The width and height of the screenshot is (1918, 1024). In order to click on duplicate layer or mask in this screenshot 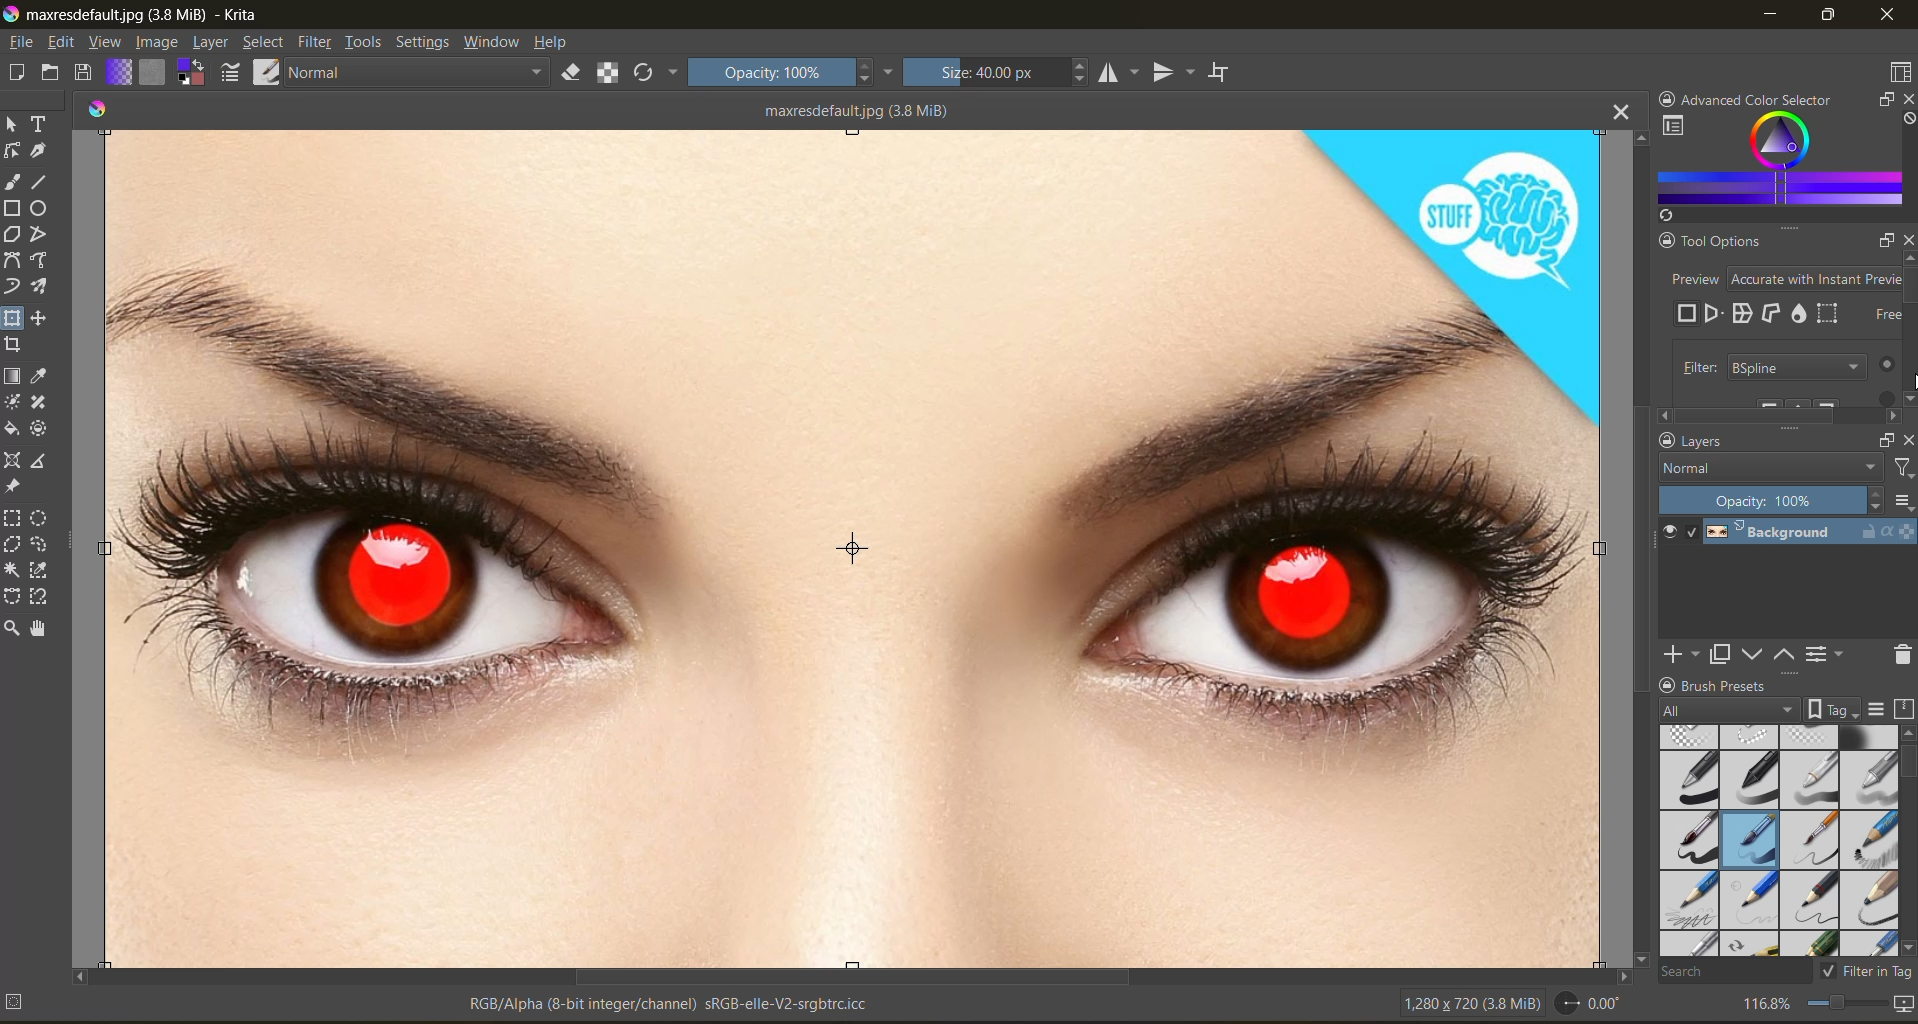, I will do `click(1724, 654)`.